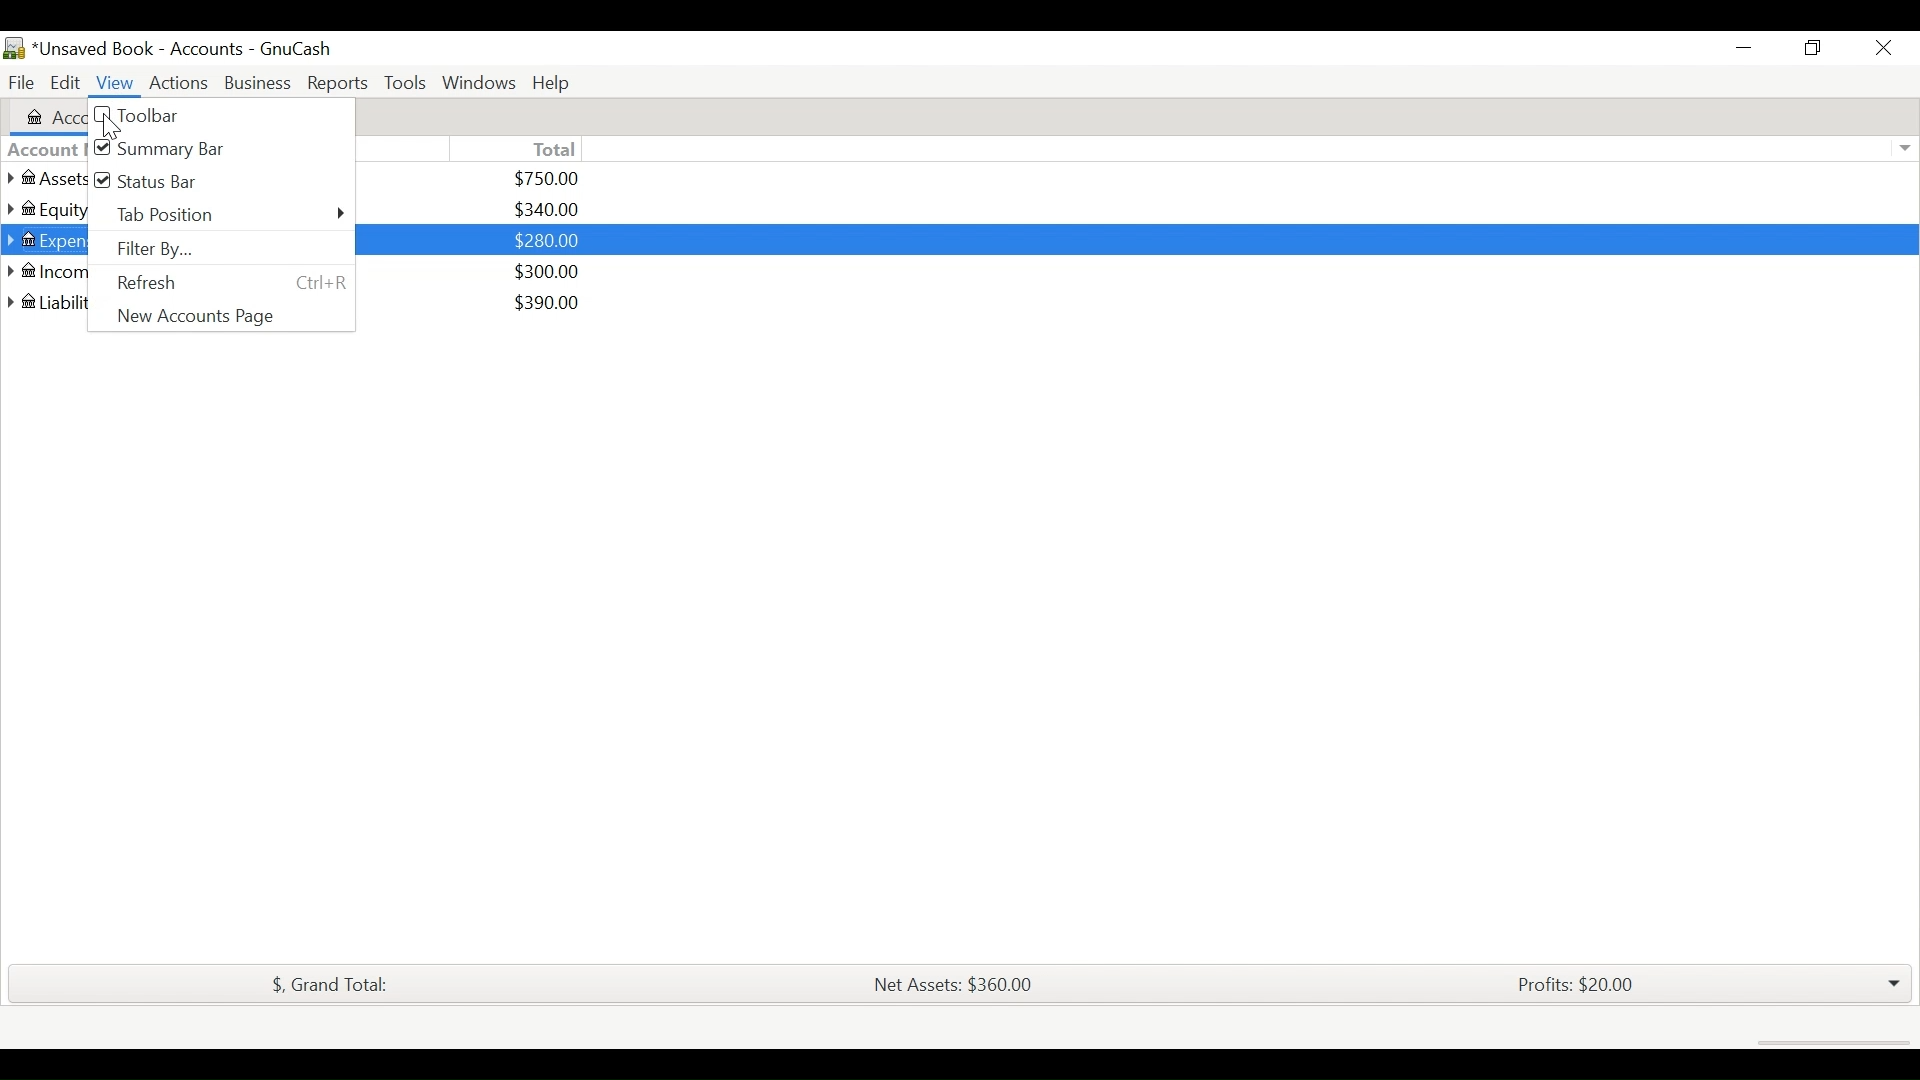 The height and width of the screenshot is (1080, 1920). What do you see at coordinates (1875, 52) in the screenshot?
I see `Close` at bounding box center [1875, 52].